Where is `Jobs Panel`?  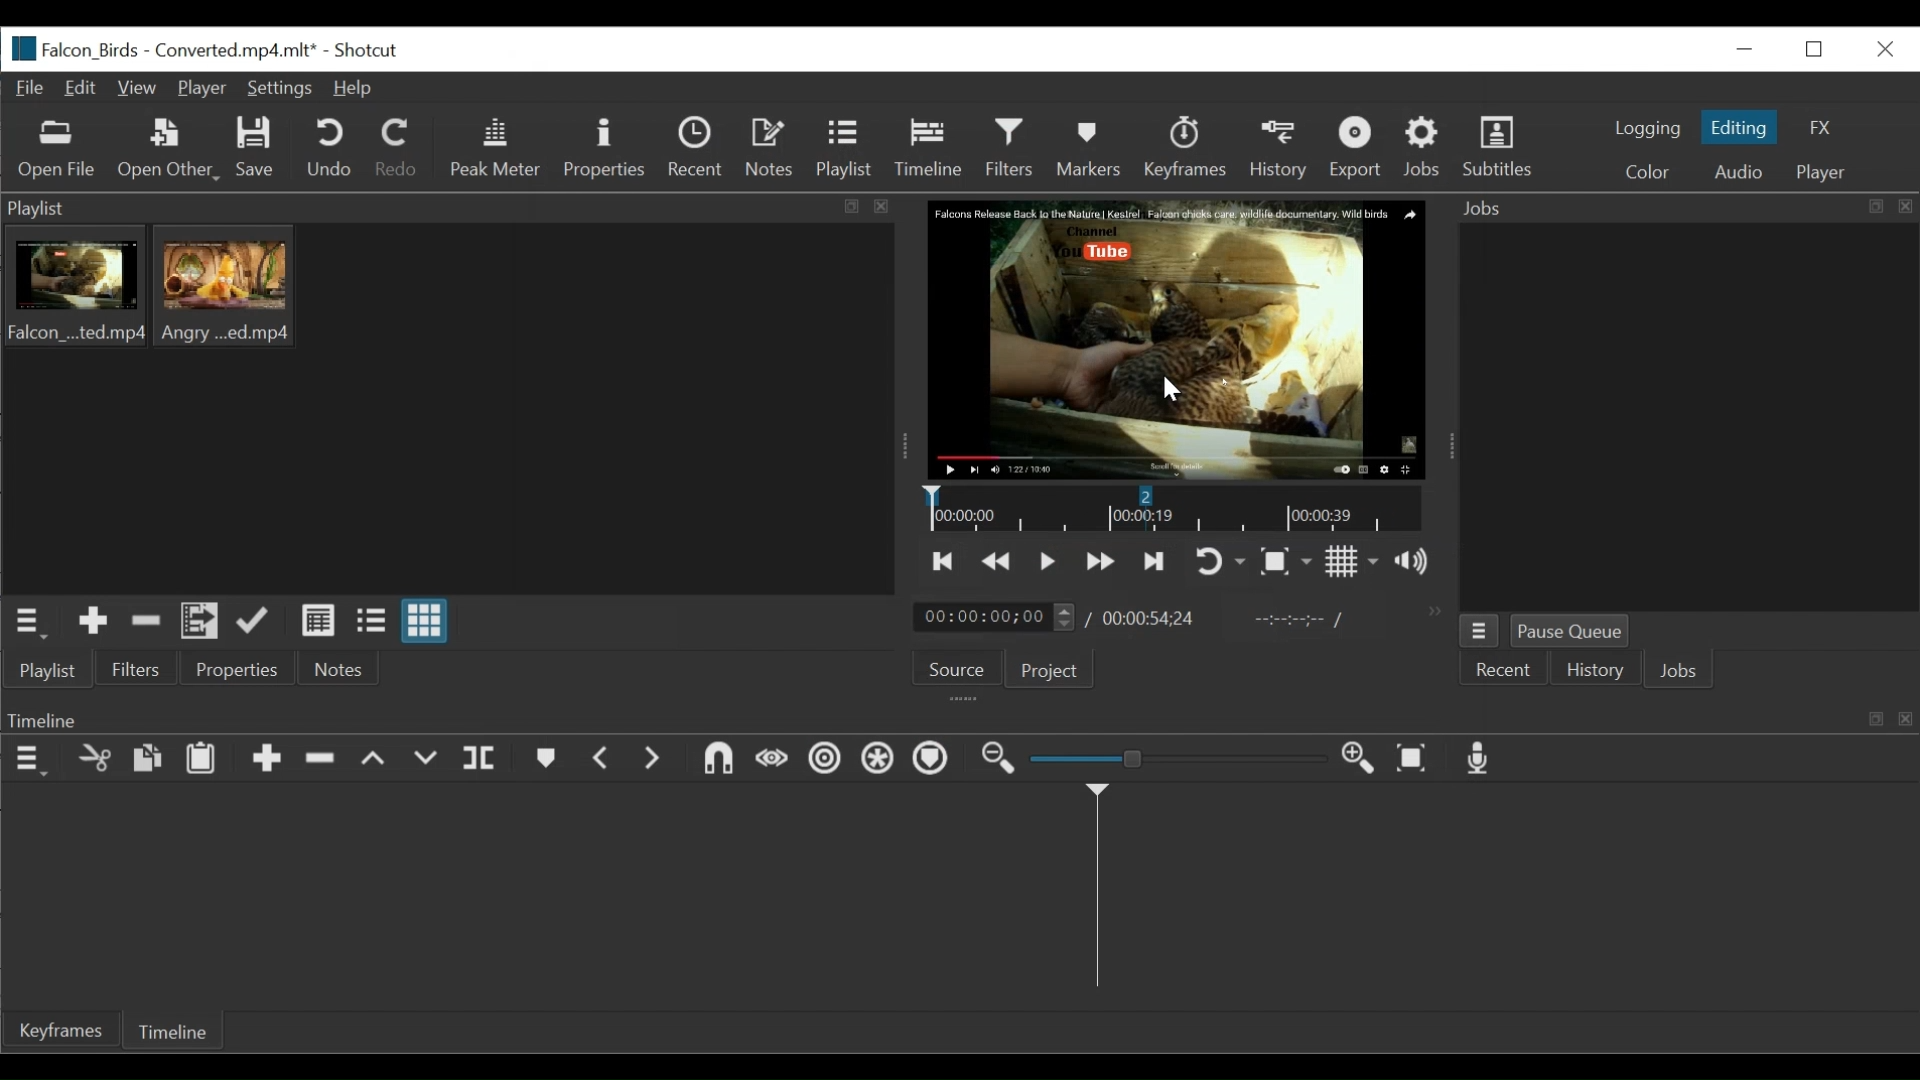 Jobs Panel is located at coordinates (1687, 417).